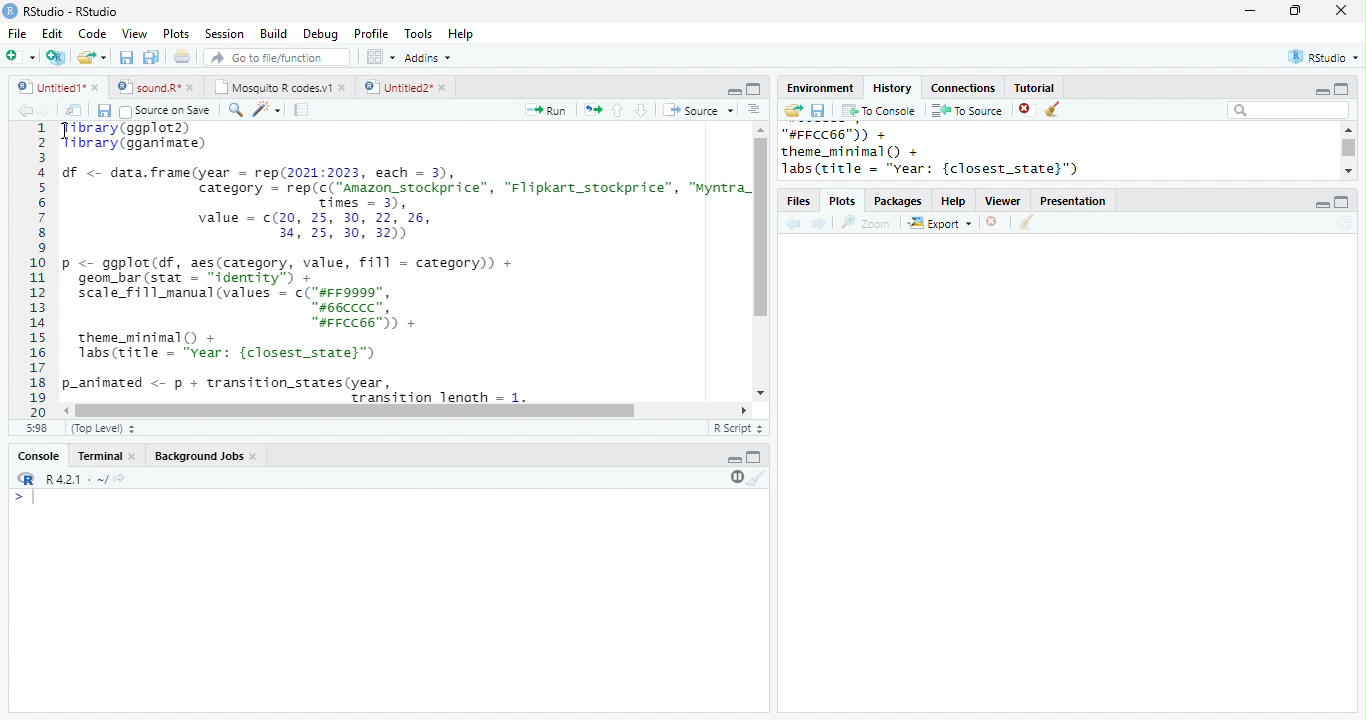  I want to click on pause, so click(735, 478).